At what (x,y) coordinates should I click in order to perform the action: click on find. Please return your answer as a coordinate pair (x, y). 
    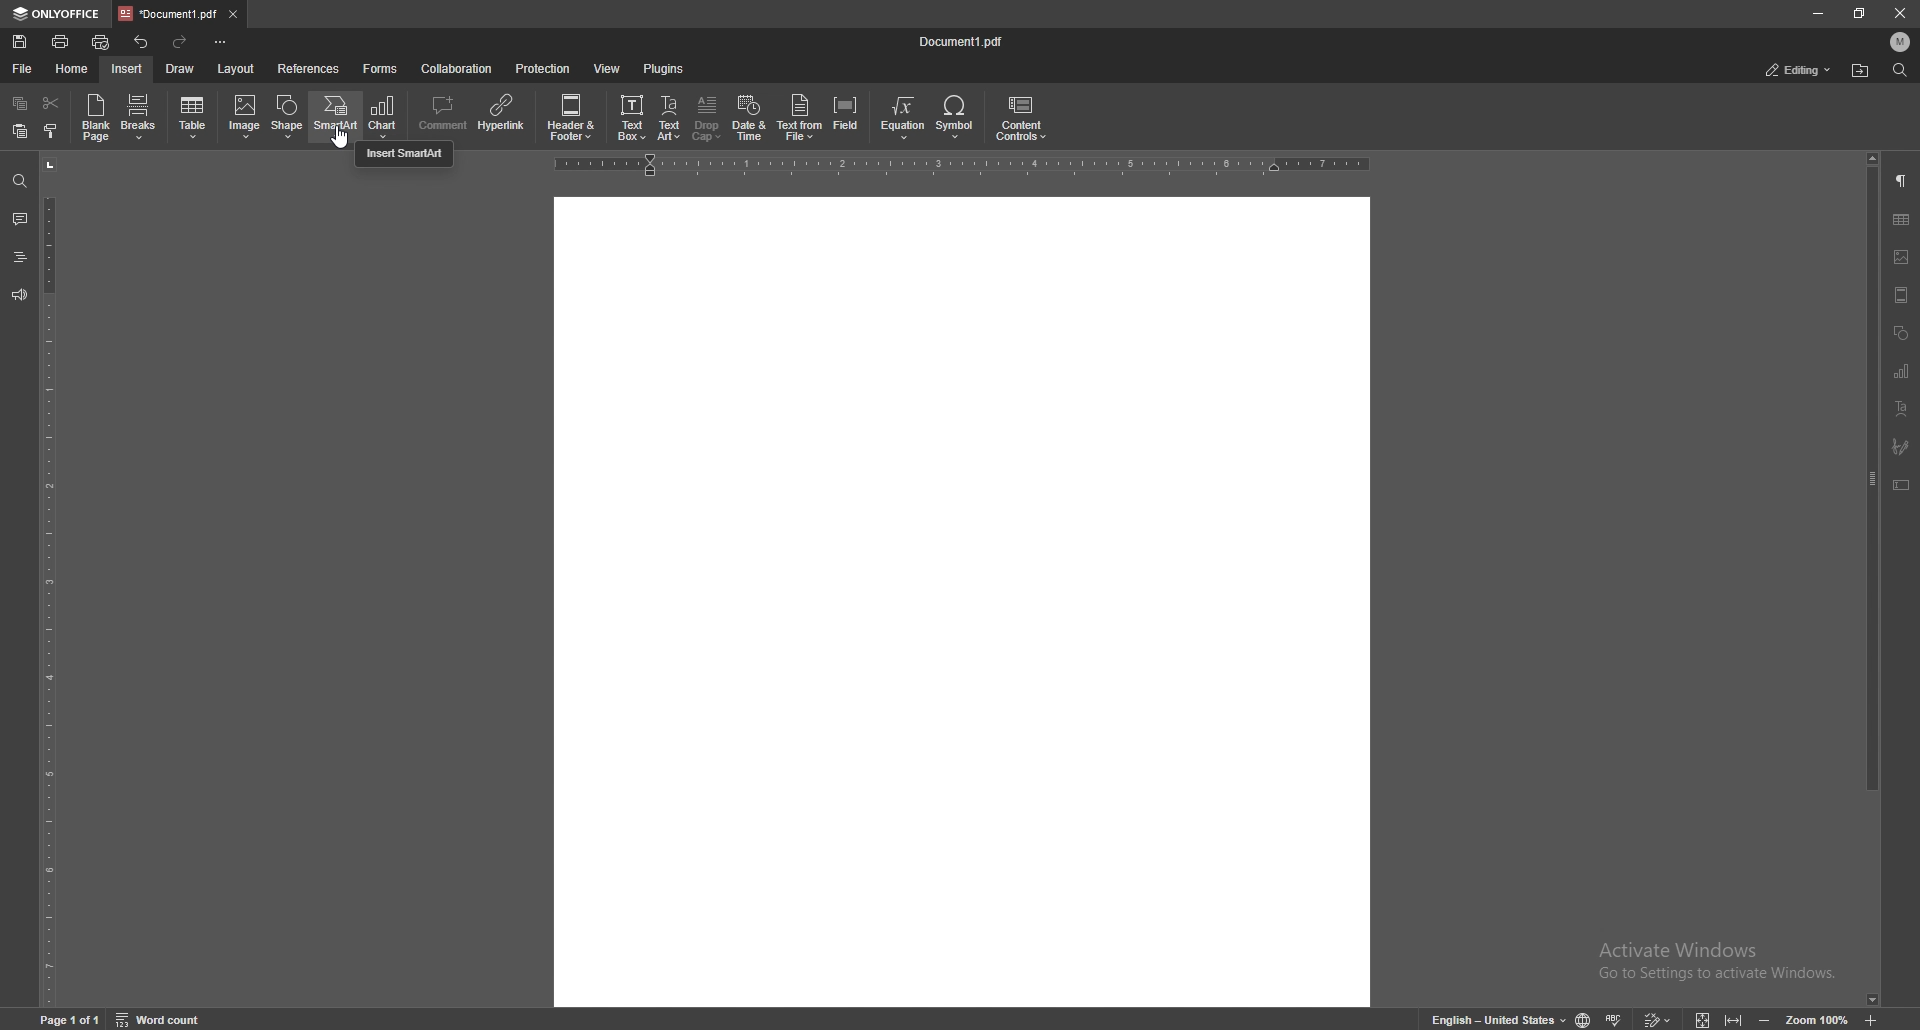
    Looking at the image, I should click on (1899, 69).